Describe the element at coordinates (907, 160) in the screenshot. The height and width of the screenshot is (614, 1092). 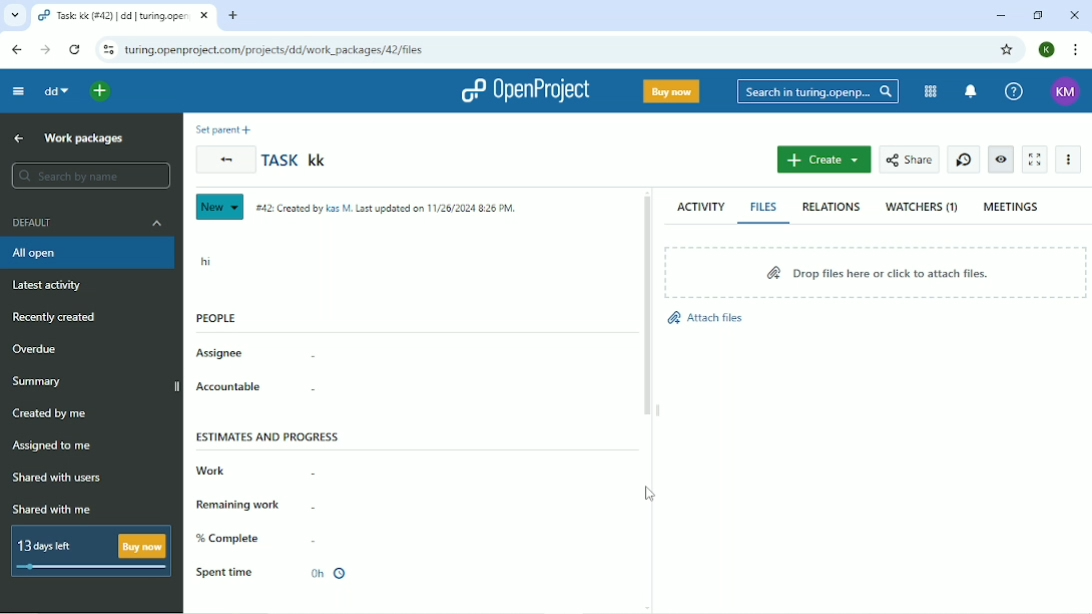
I see `Share` at that location.